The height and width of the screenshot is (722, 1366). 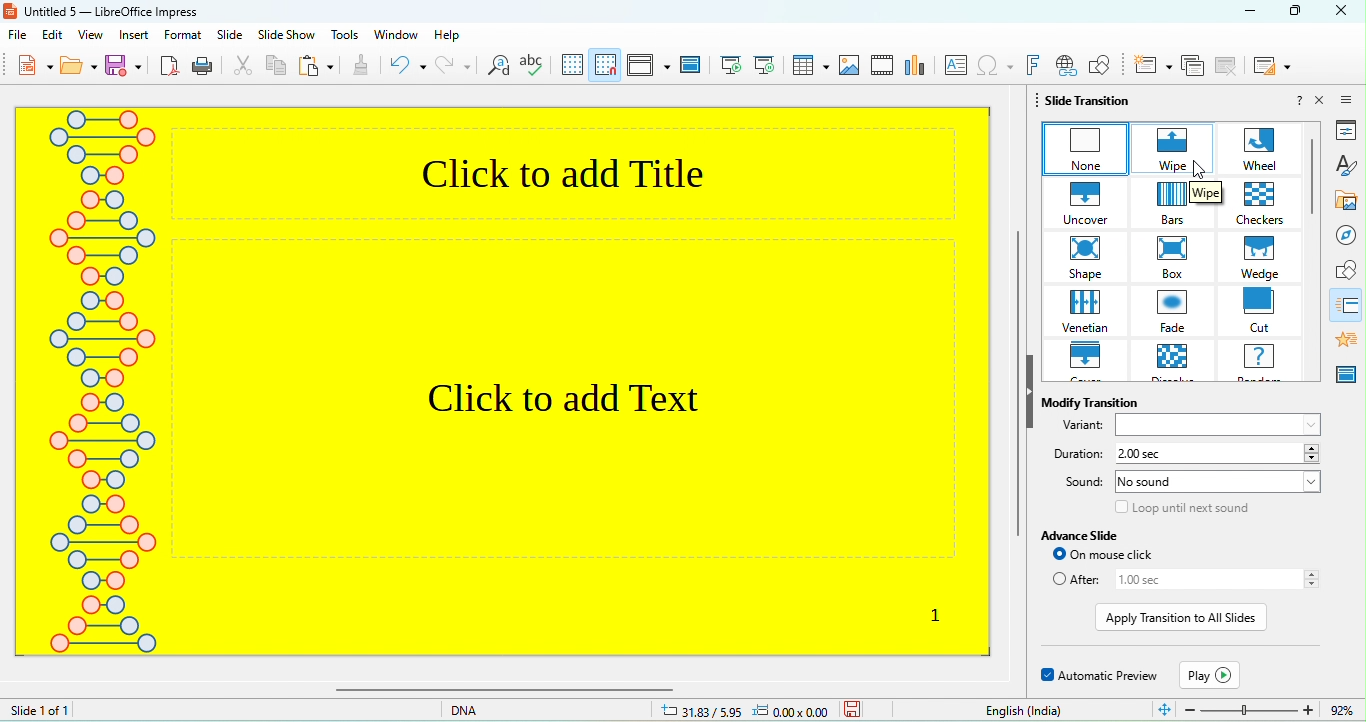 What do you see at coordinates (1347, 304) in the screenshot?
I see `slide transitionn` at bounding box center [1347, 304].